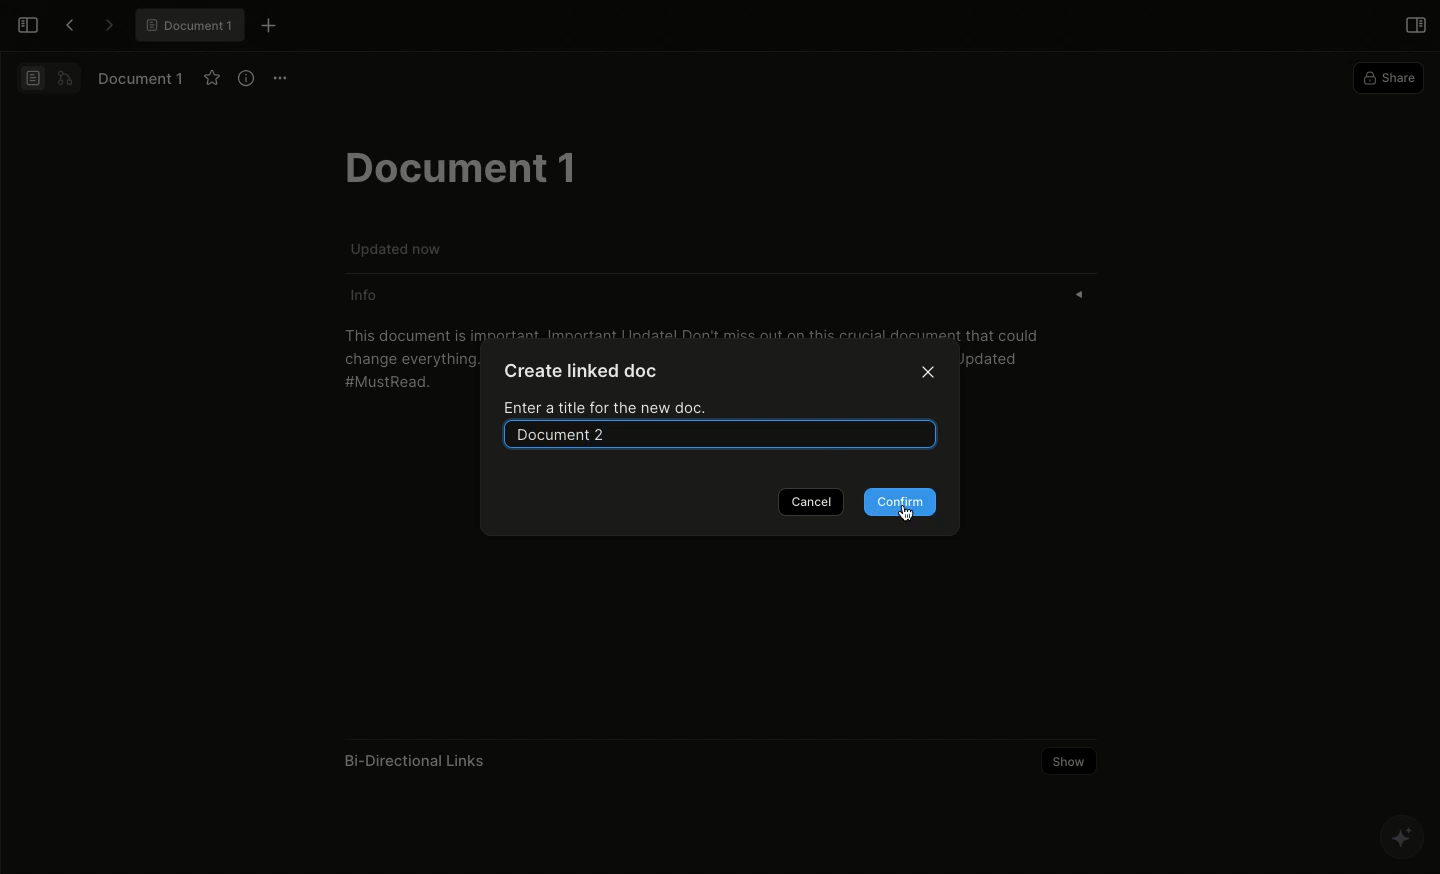 This screenshot has height=874, width=1440. What do you see at coordinates (1071, 761) in the screenshot?
I see `Show` at bounding box center [1071, 761].